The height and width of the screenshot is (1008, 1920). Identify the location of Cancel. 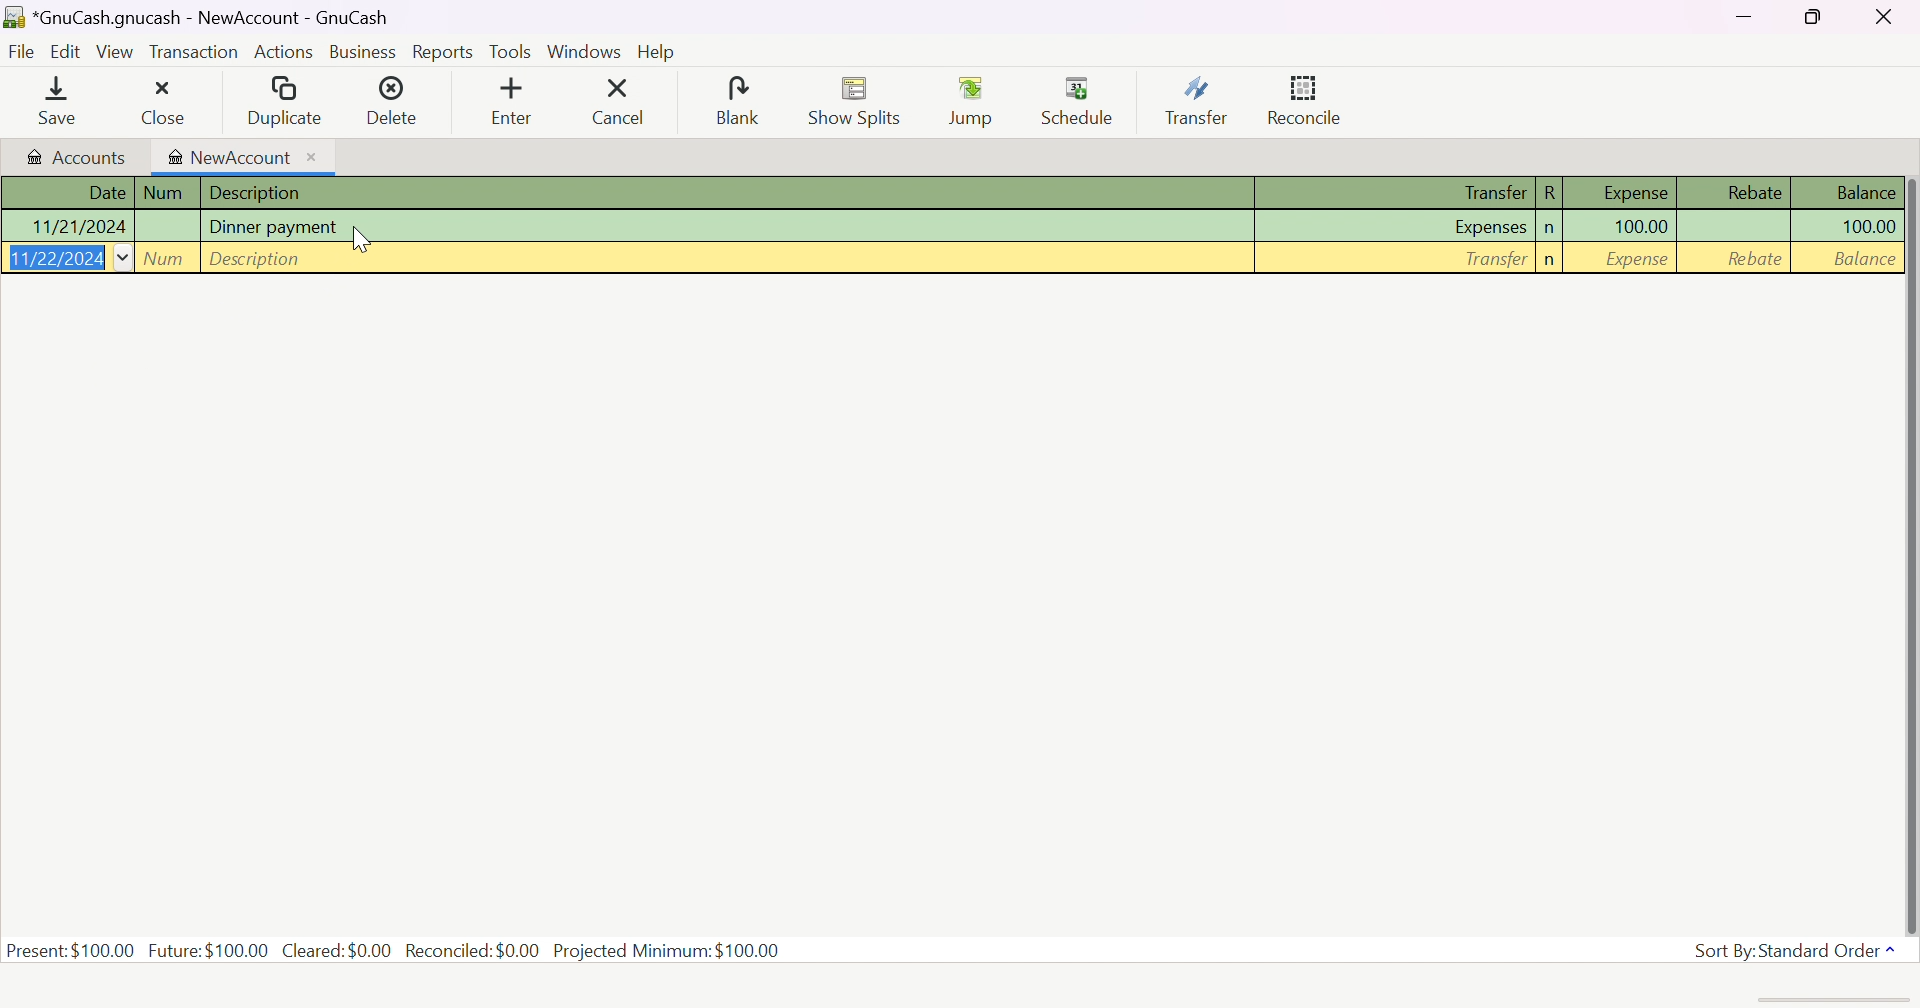
(617, 101).